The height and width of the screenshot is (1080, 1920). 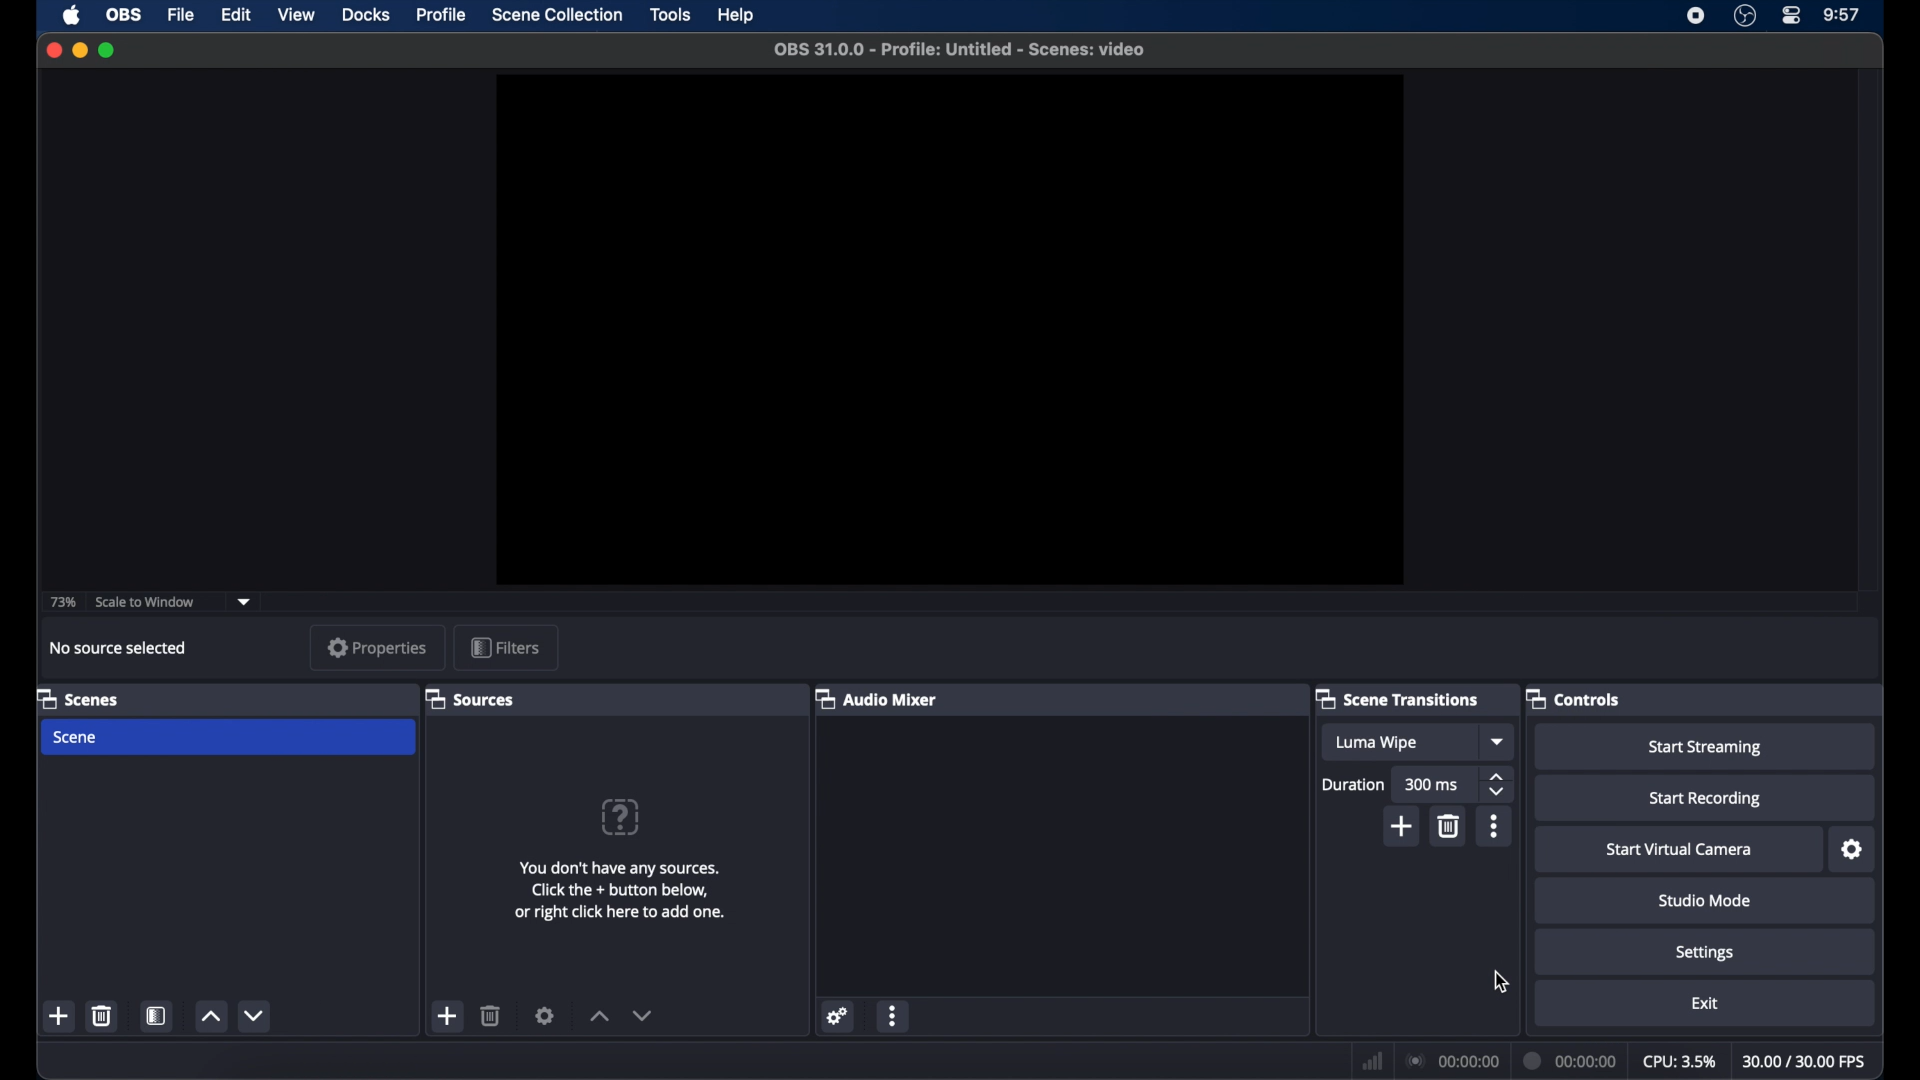 What do you see at coordinates (366, 15) in the screenshot?
I see `docks` at bounding box center [366, 15].